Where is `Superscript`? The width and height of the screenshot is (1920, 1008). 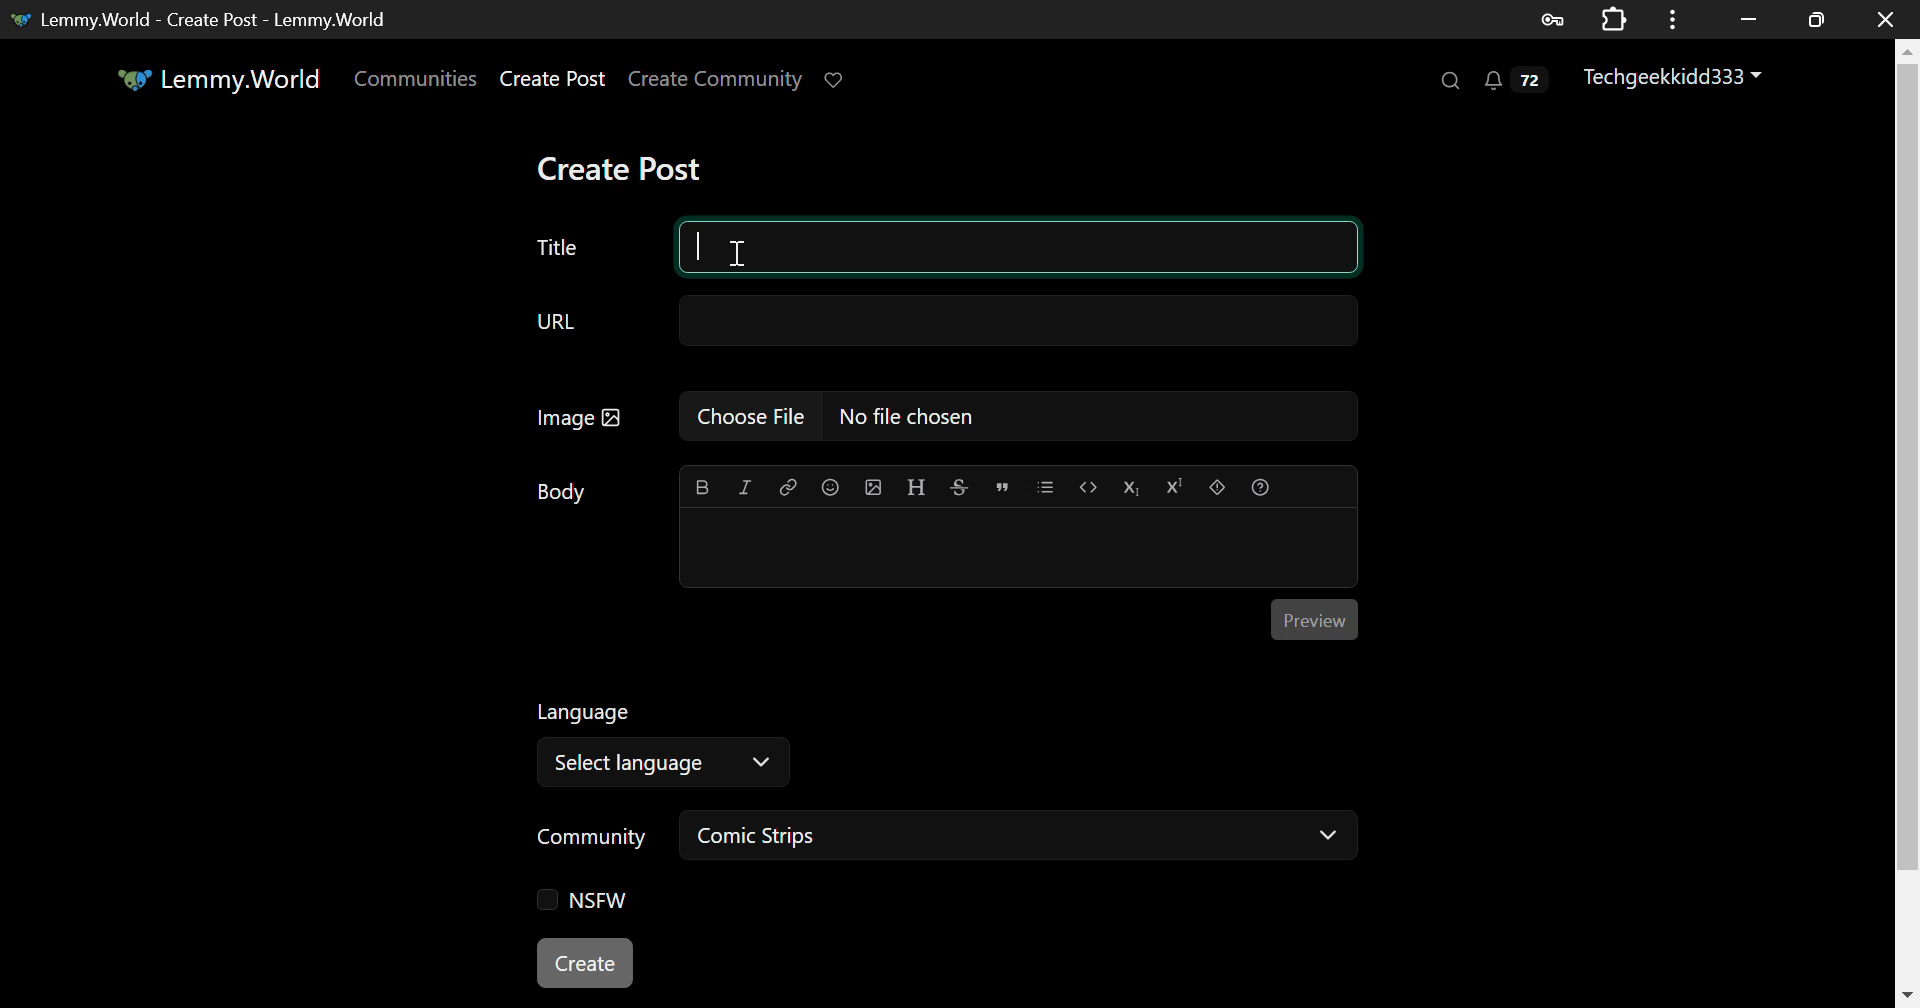
Superscript is located at coordinates (1174, 489).